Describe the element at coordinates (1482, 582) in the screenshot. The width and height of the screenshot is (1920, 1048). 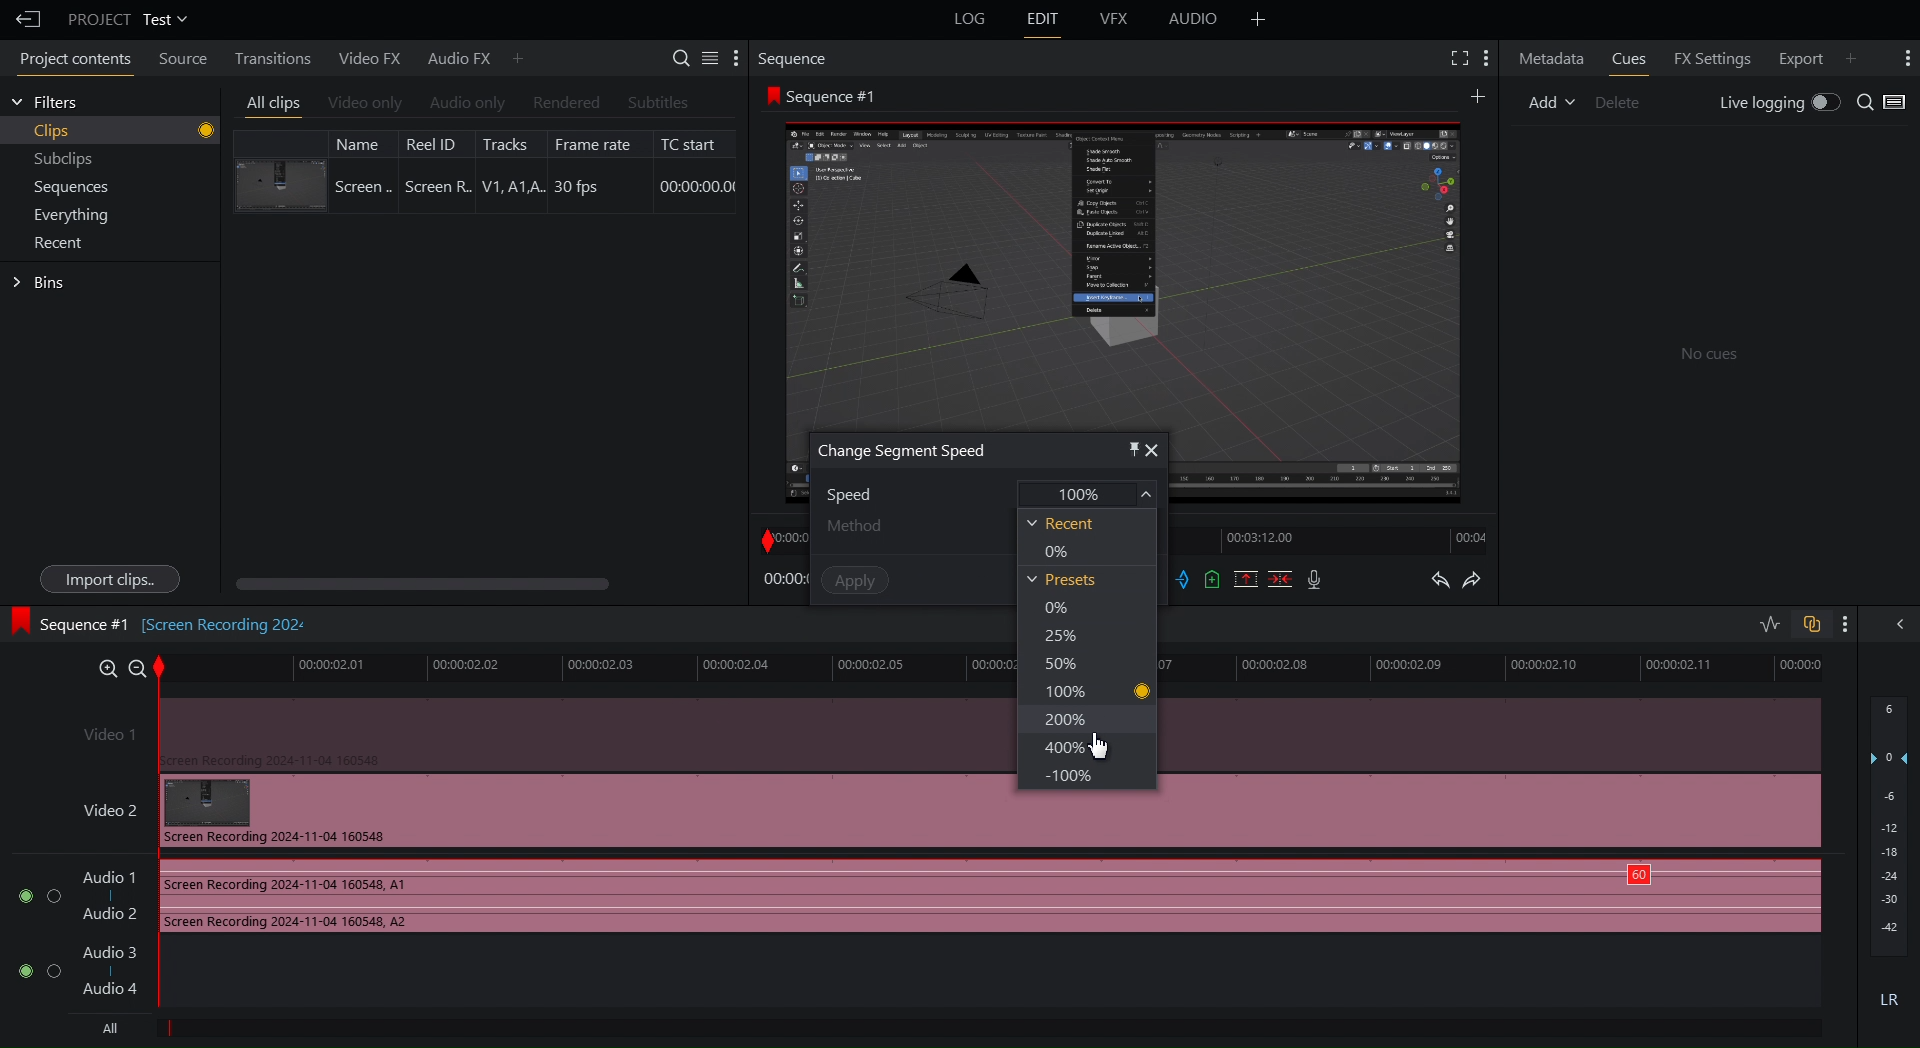
I see `Redo` at that location.